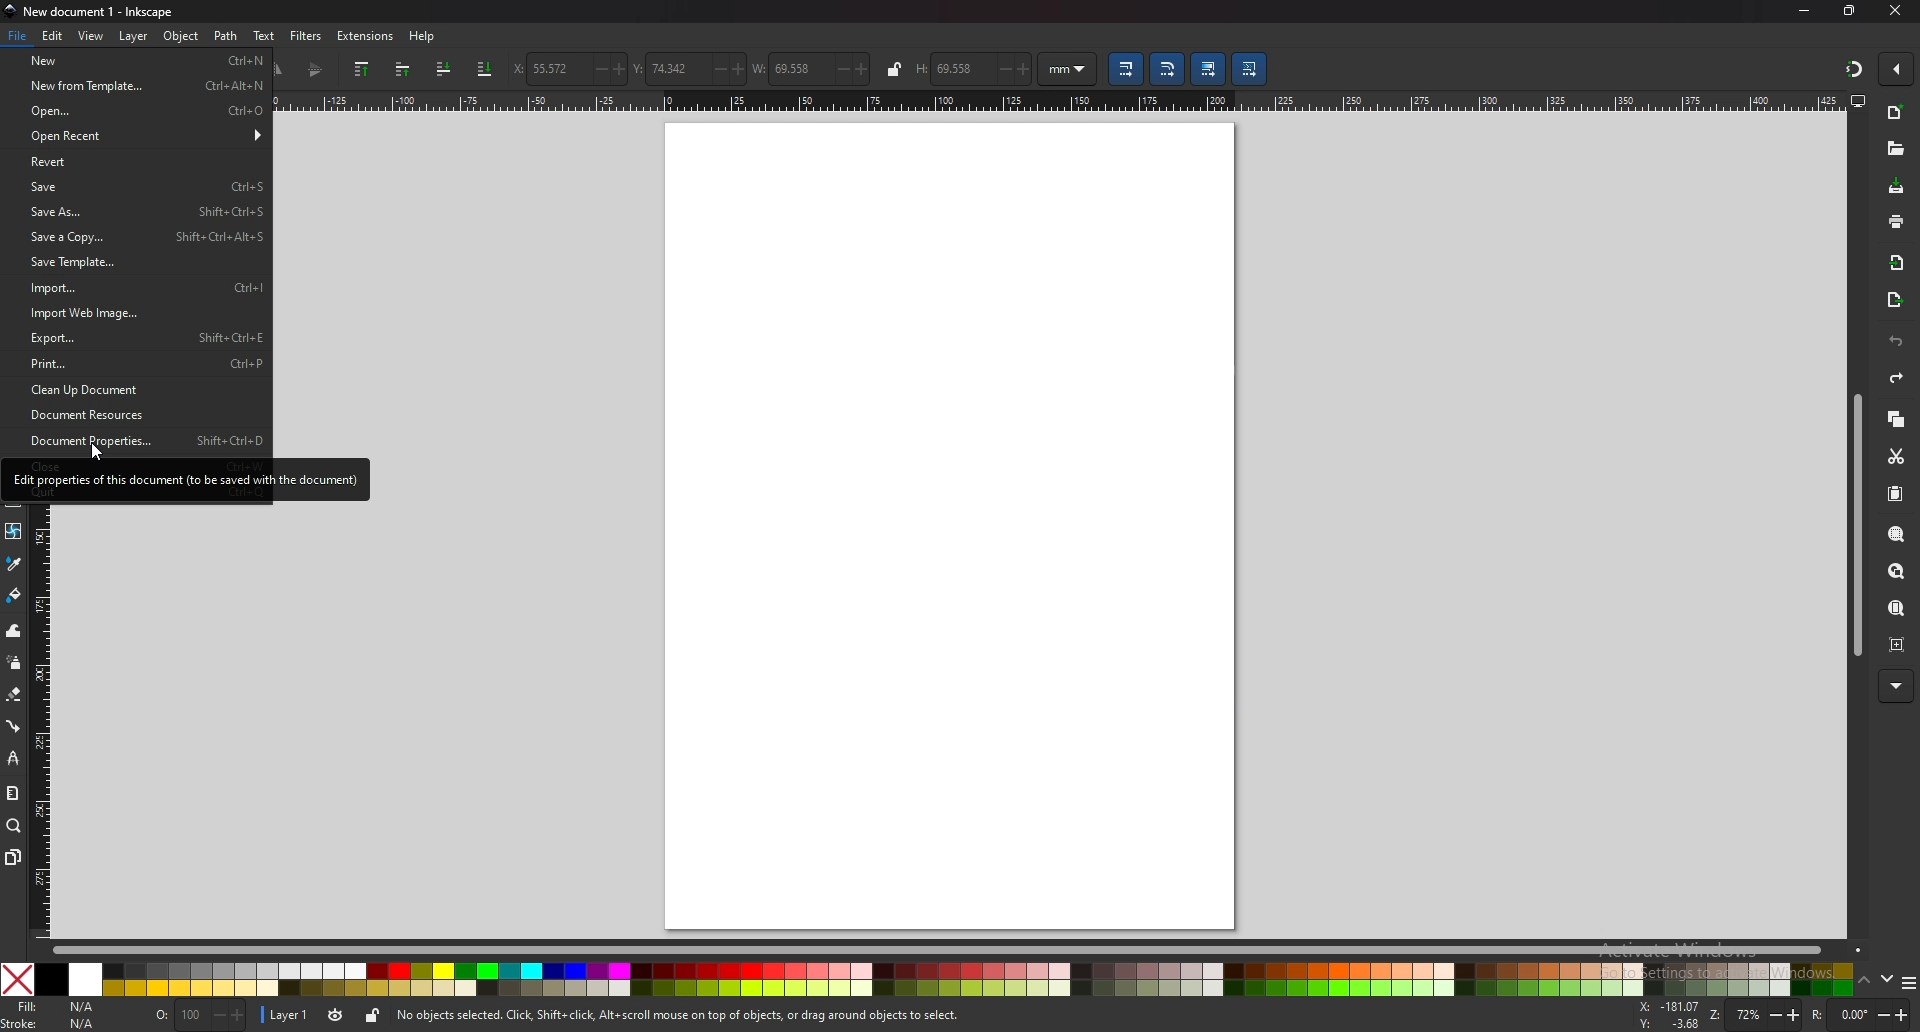 This screenshot has width=1920, height=1032. Describe the element at coordinates (334, 1016) in the screenshot. I see `current layer visibility` at that location.